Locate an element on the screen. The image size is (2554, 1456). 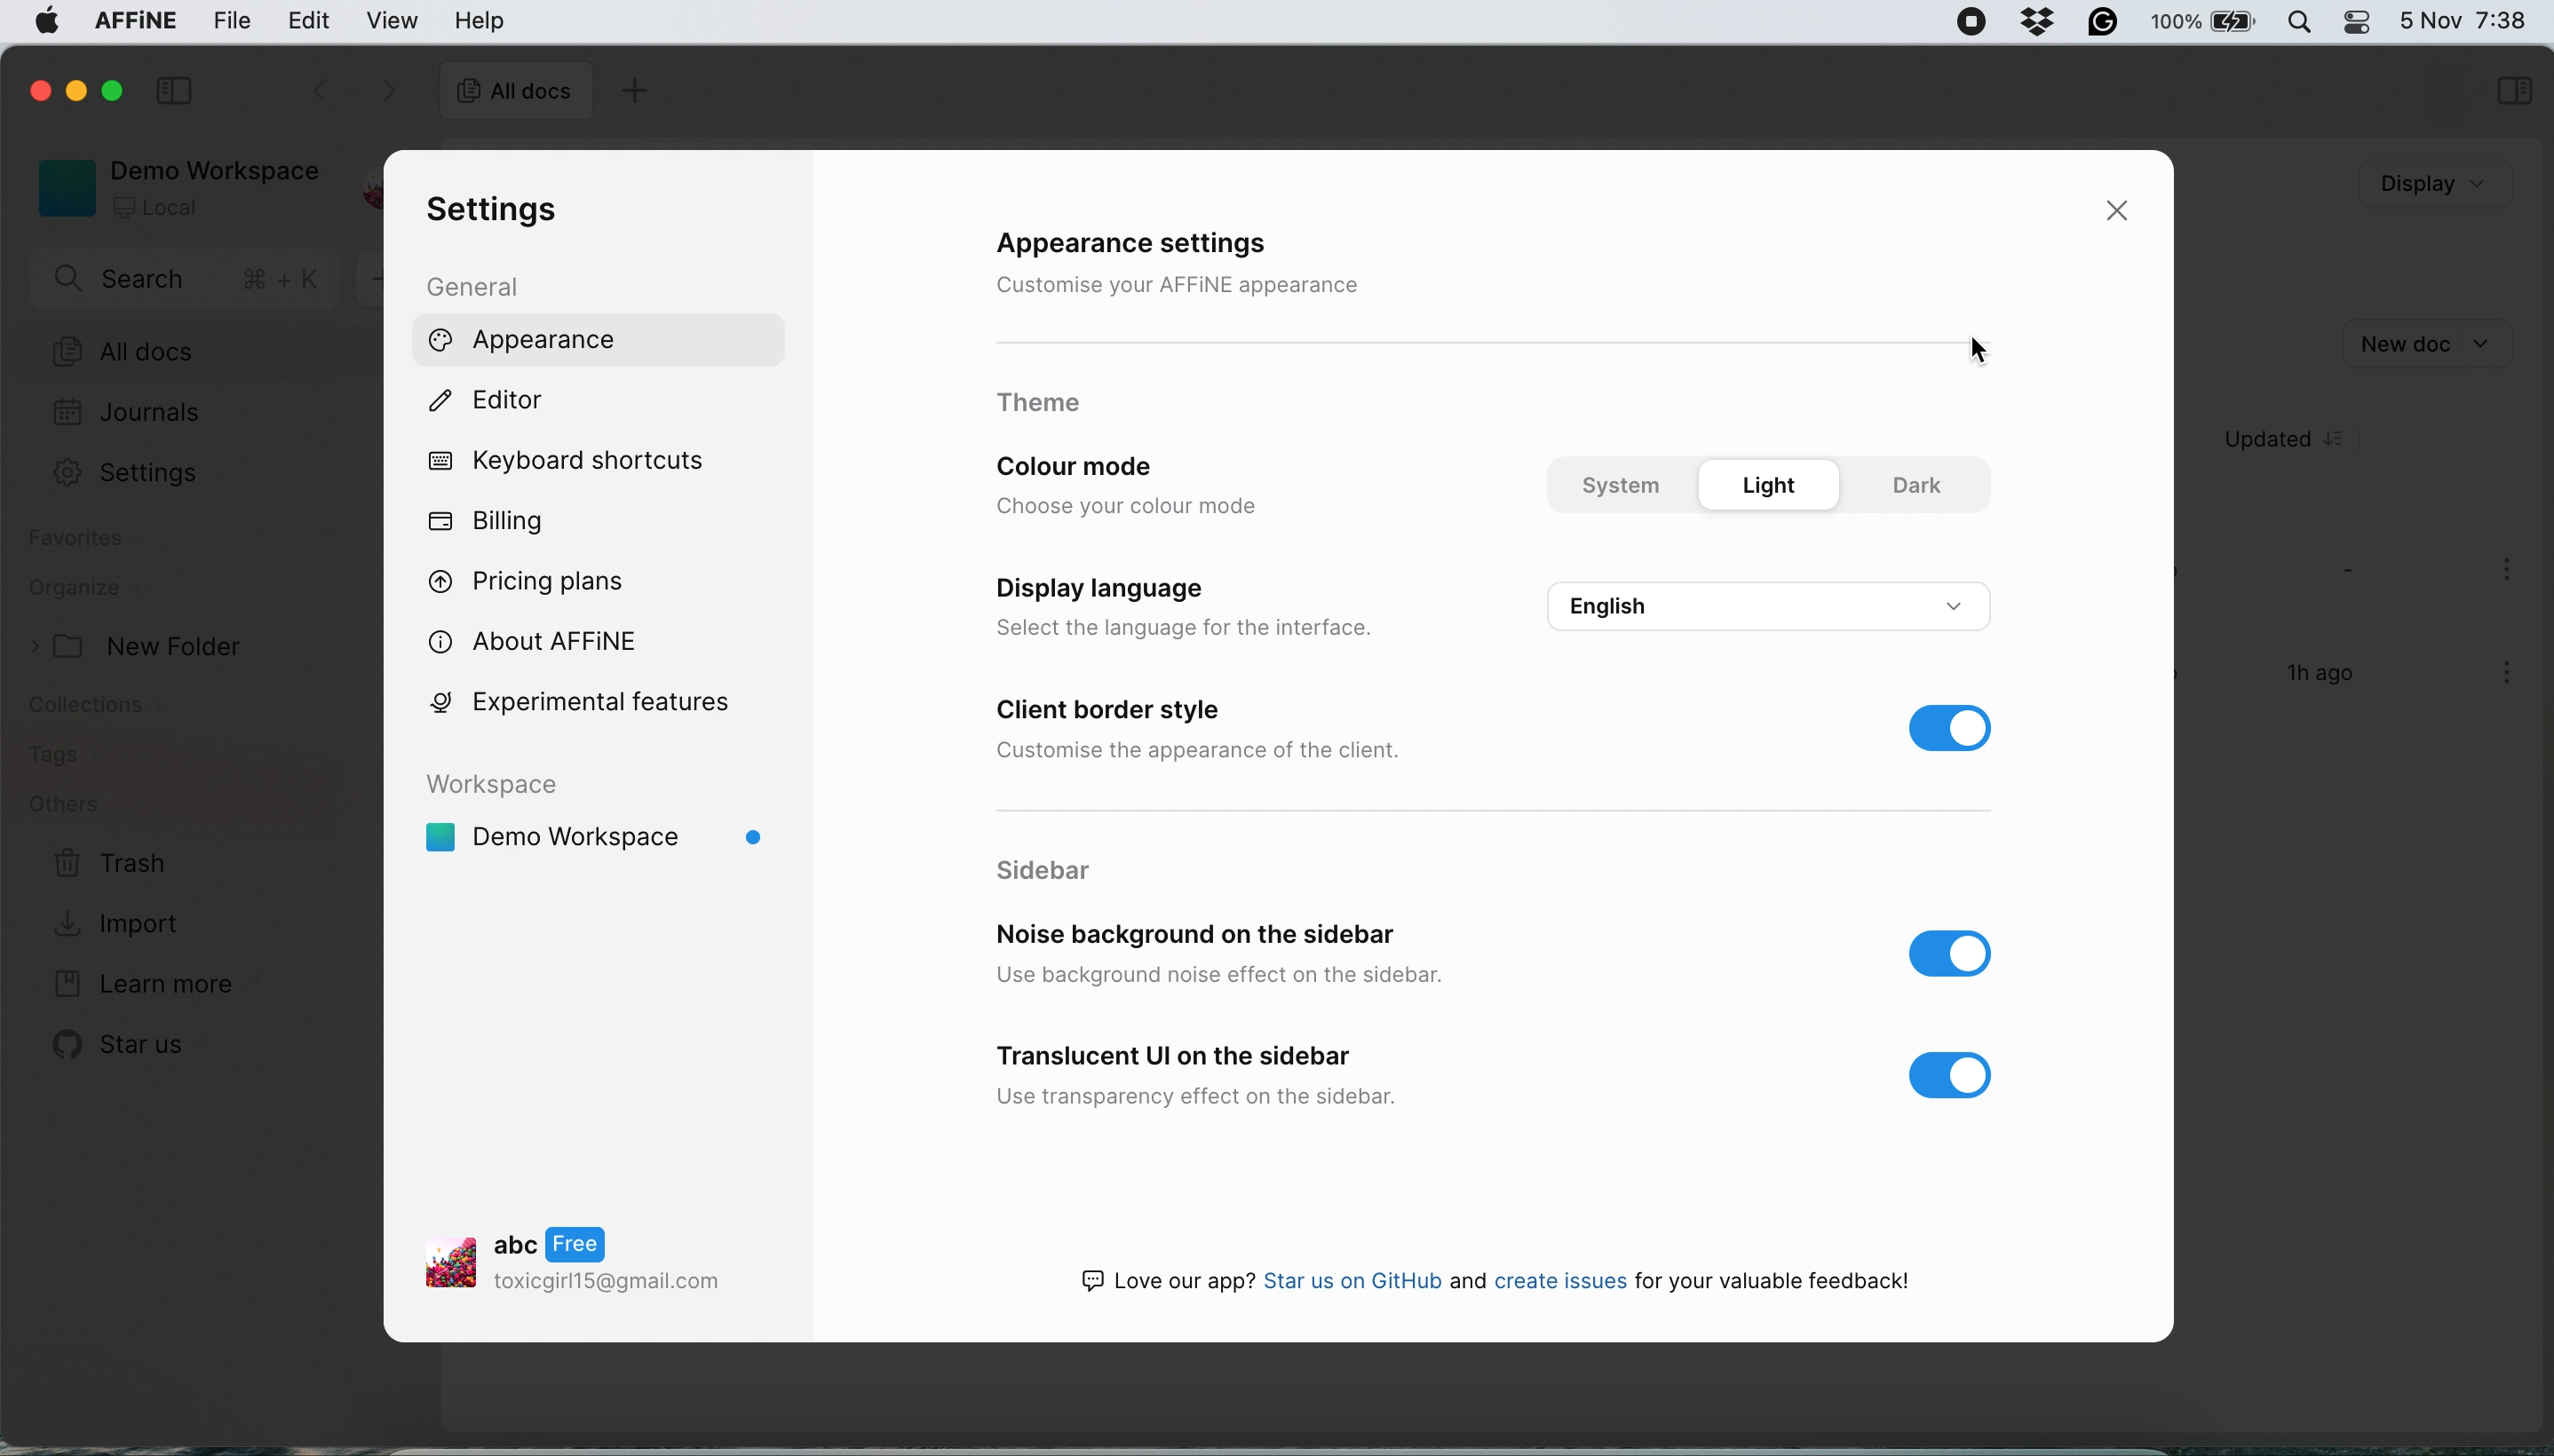
customise the appearance of the client is located at coordinates (1207, 752).